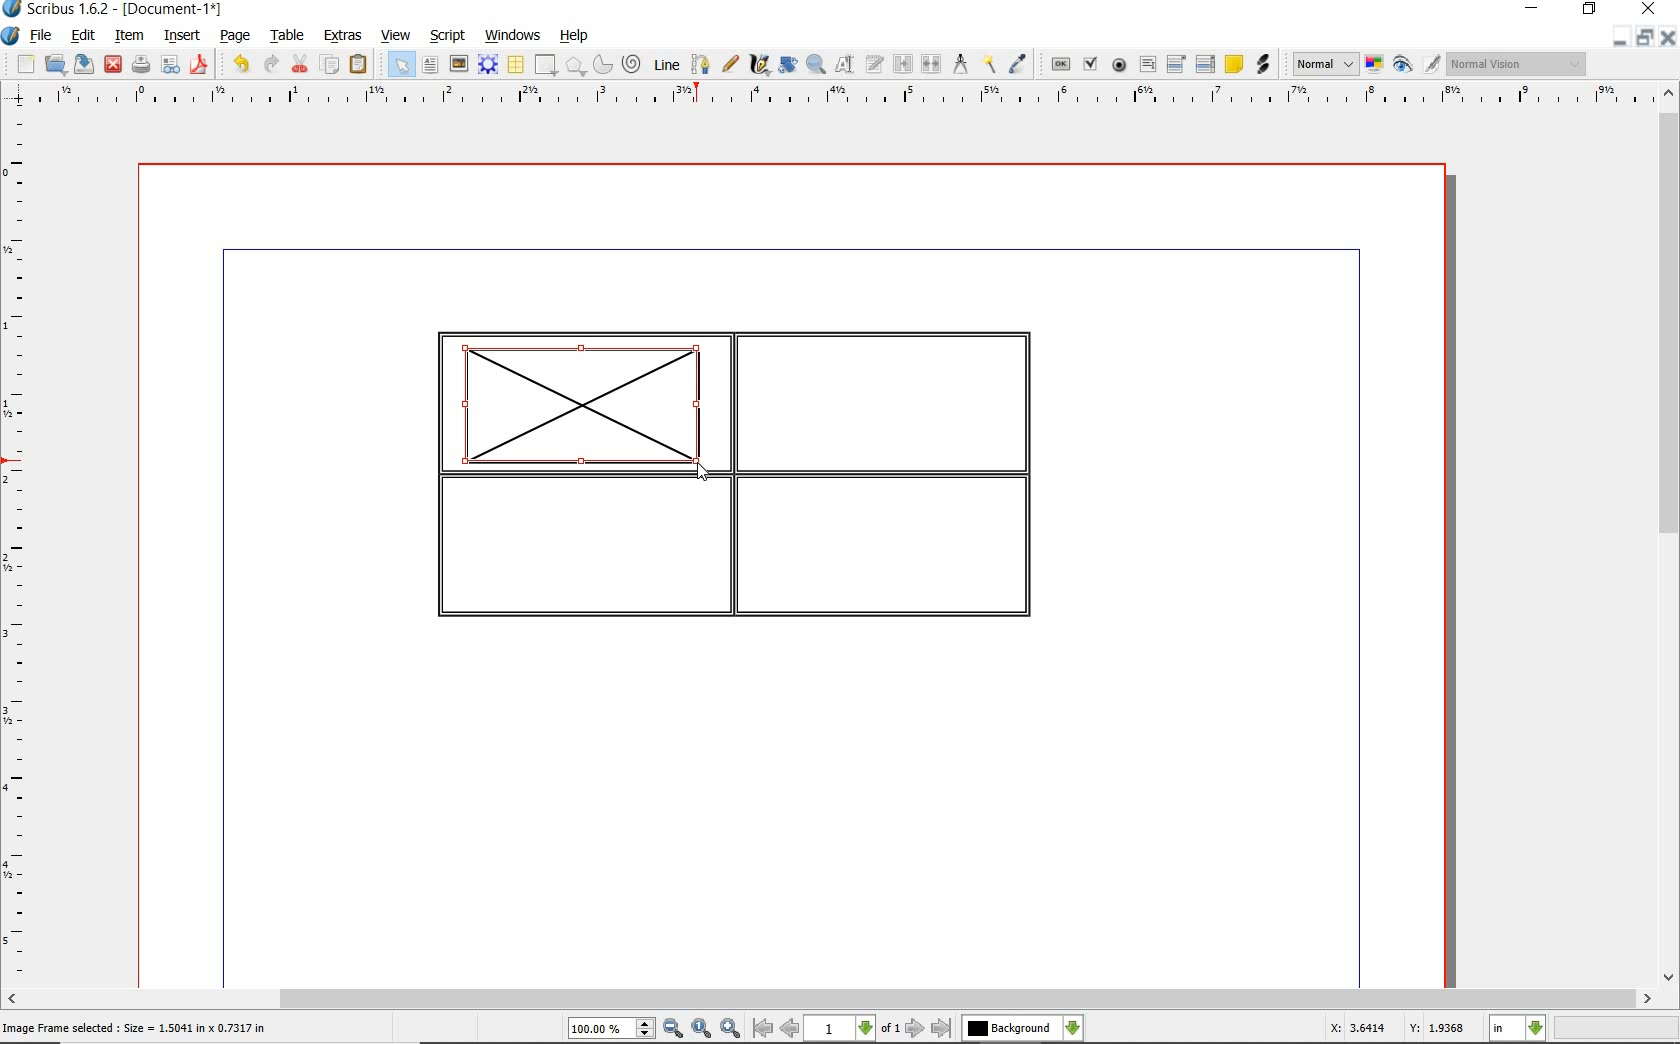 The width and height of the screenshot is (1680, 1044). What do you see at coordinates (731, 1029) in the screenshot?
I see `zoom in` at bounding box center [731, 1029].